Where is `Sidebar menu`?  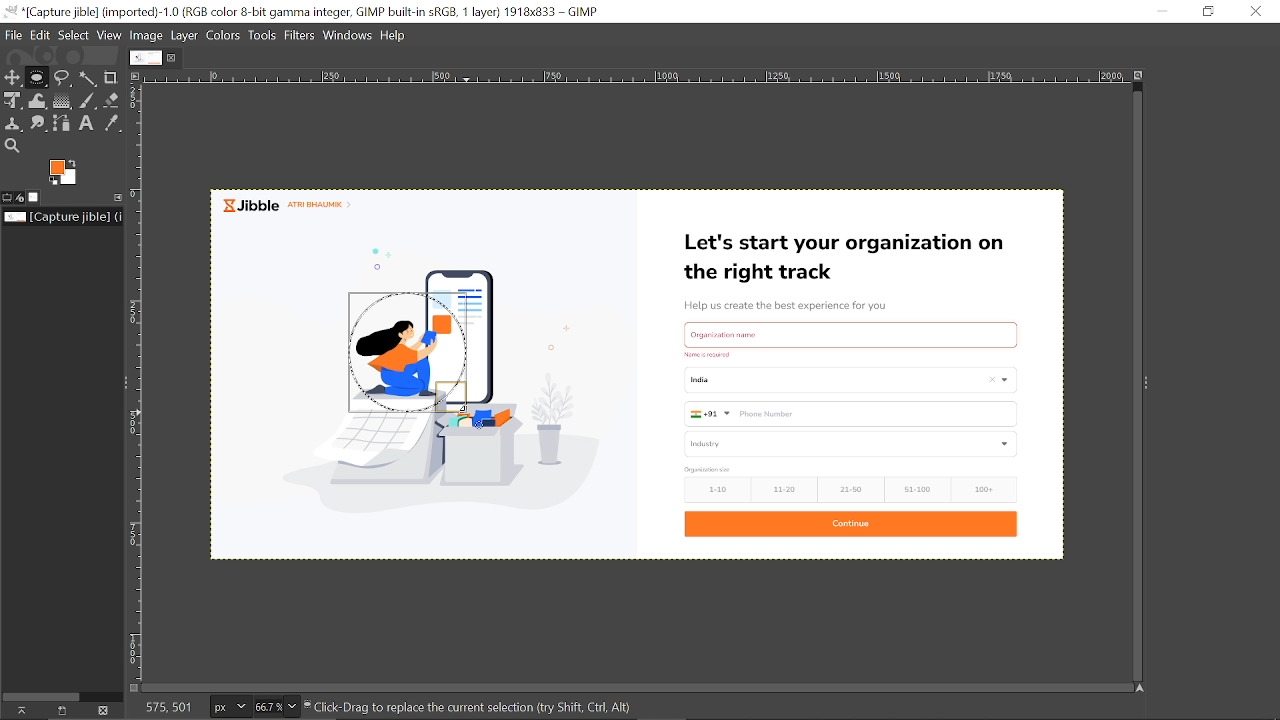
Sidebar menu is located at coordinates (1156, 386).